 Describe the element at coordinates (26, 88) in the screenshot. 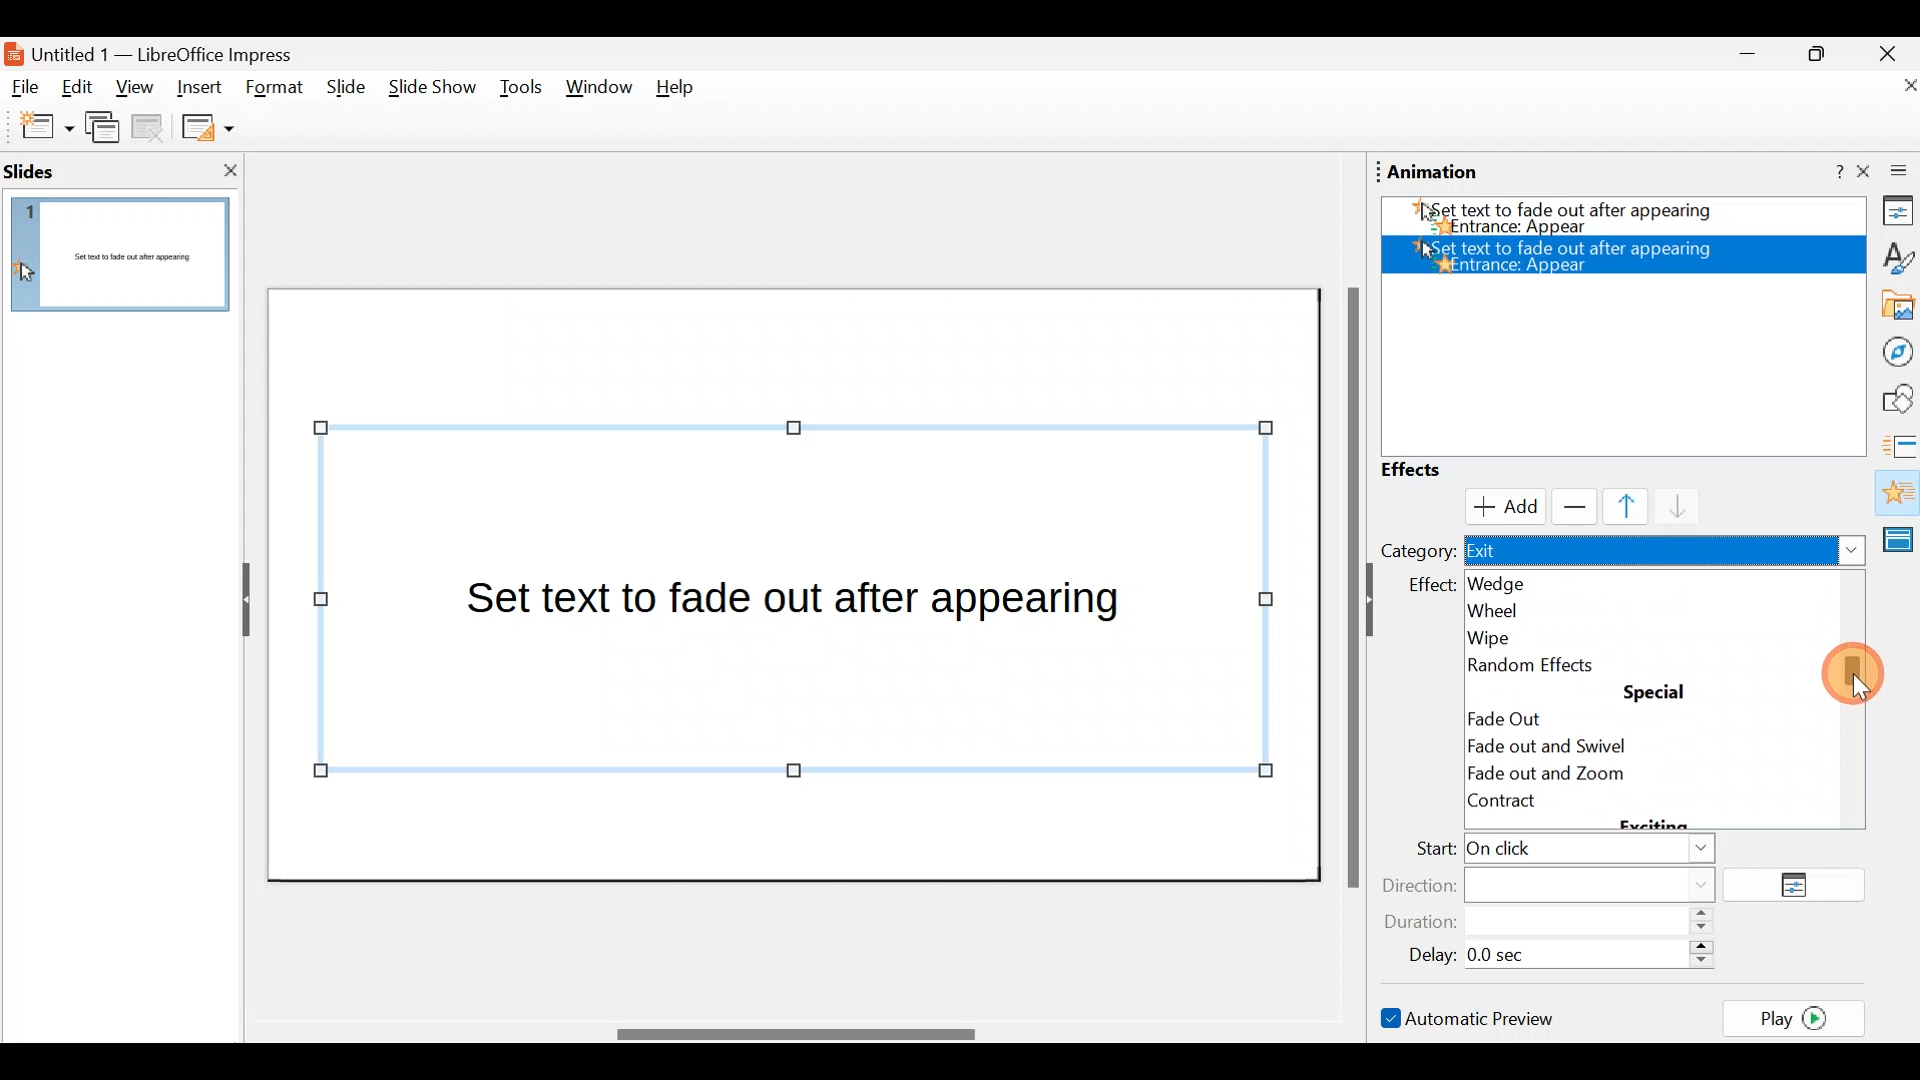

I see `File` at that location.